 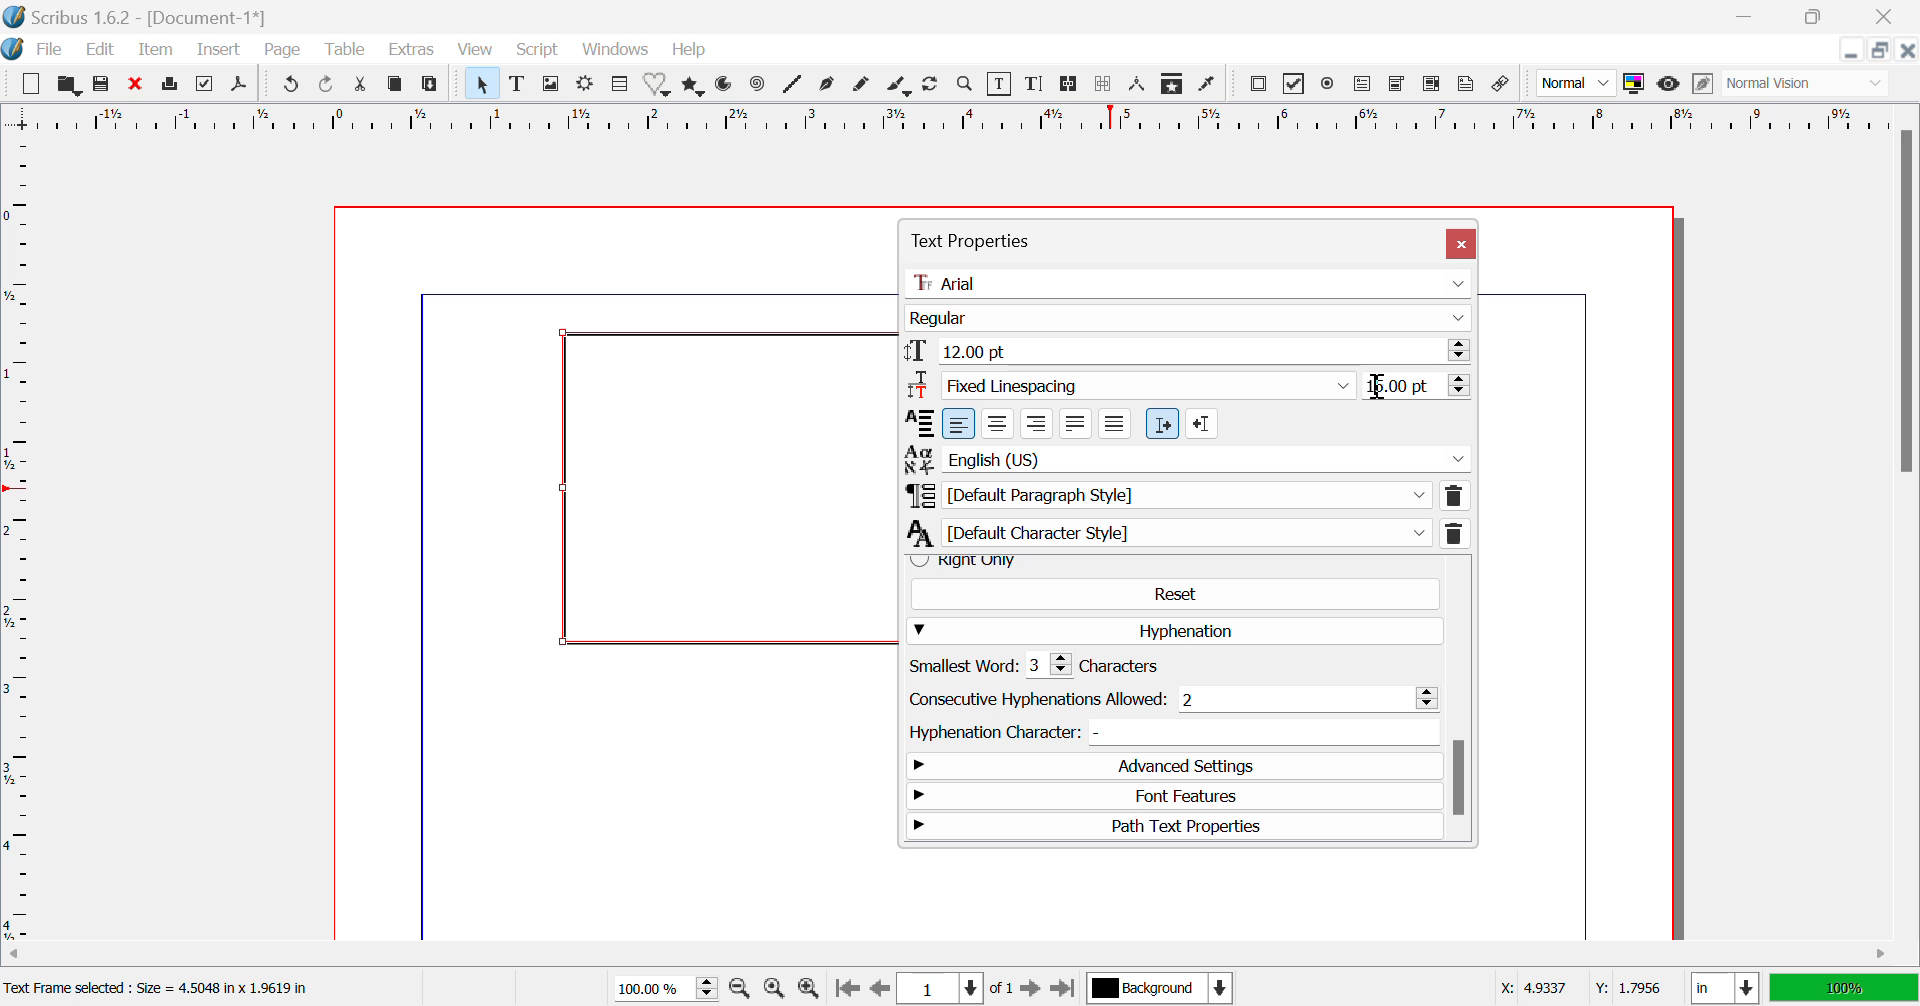 I want to click on Link annotation, so click(x=1505, y=85).